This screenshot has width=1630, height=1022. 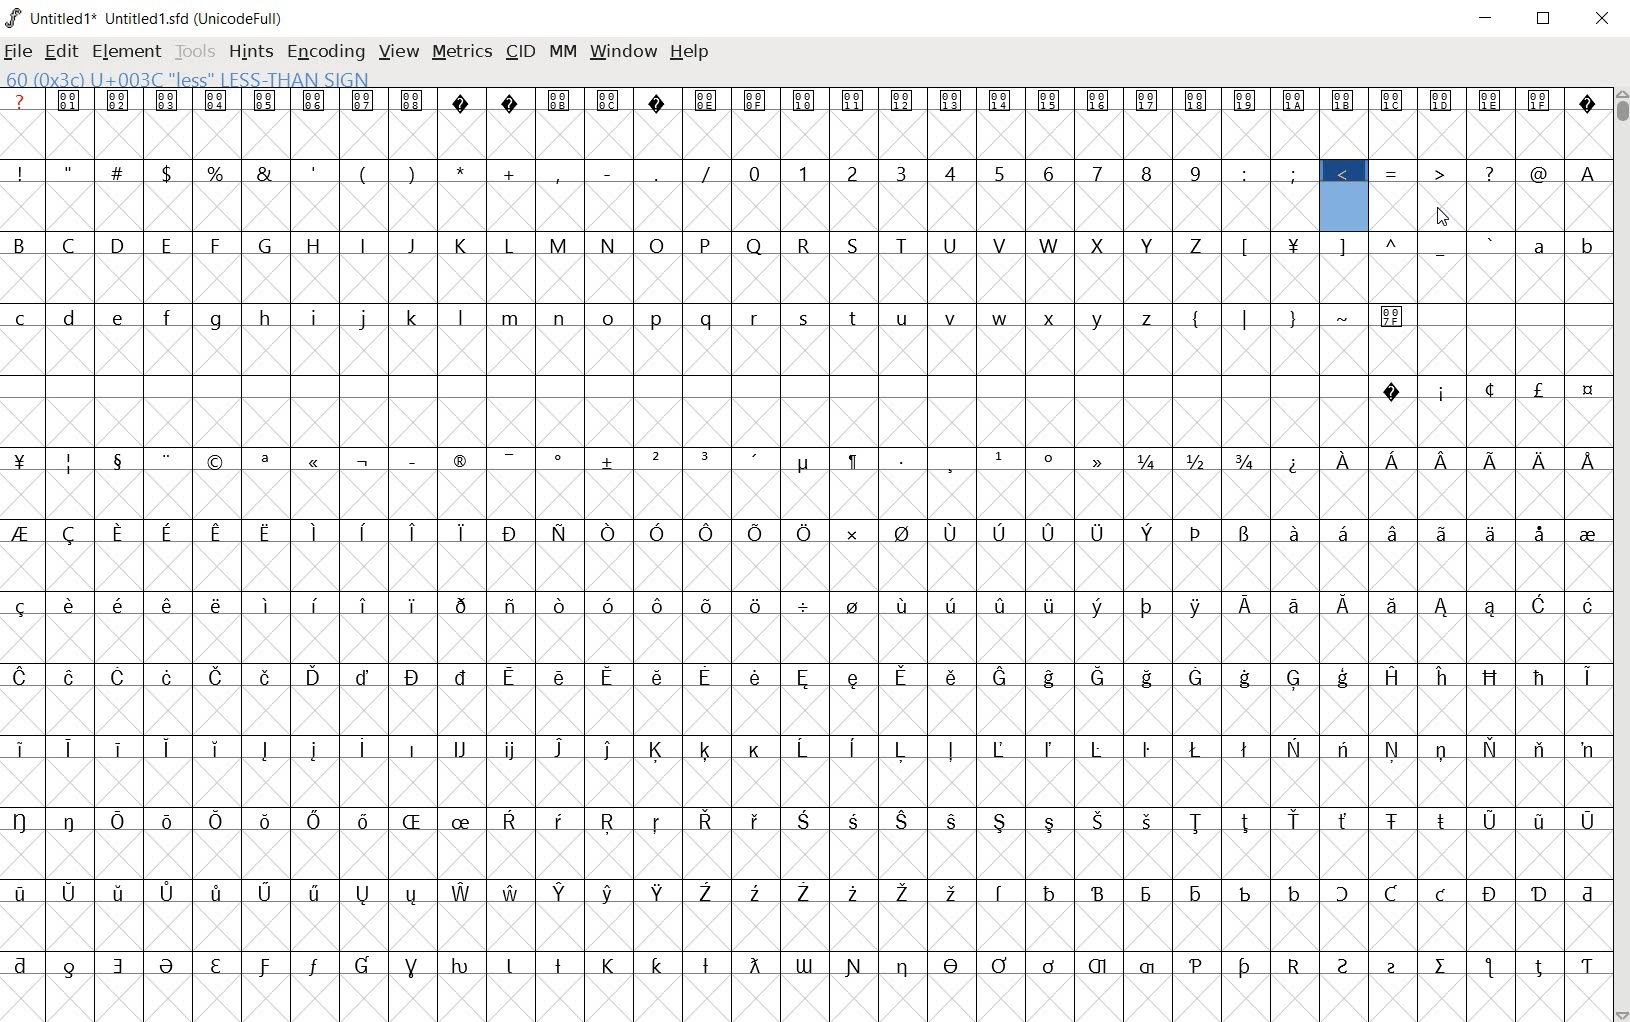 What do you see at coordinates (400, 53) in the screenshot?
I see `view` at bounding box center [400, 53].